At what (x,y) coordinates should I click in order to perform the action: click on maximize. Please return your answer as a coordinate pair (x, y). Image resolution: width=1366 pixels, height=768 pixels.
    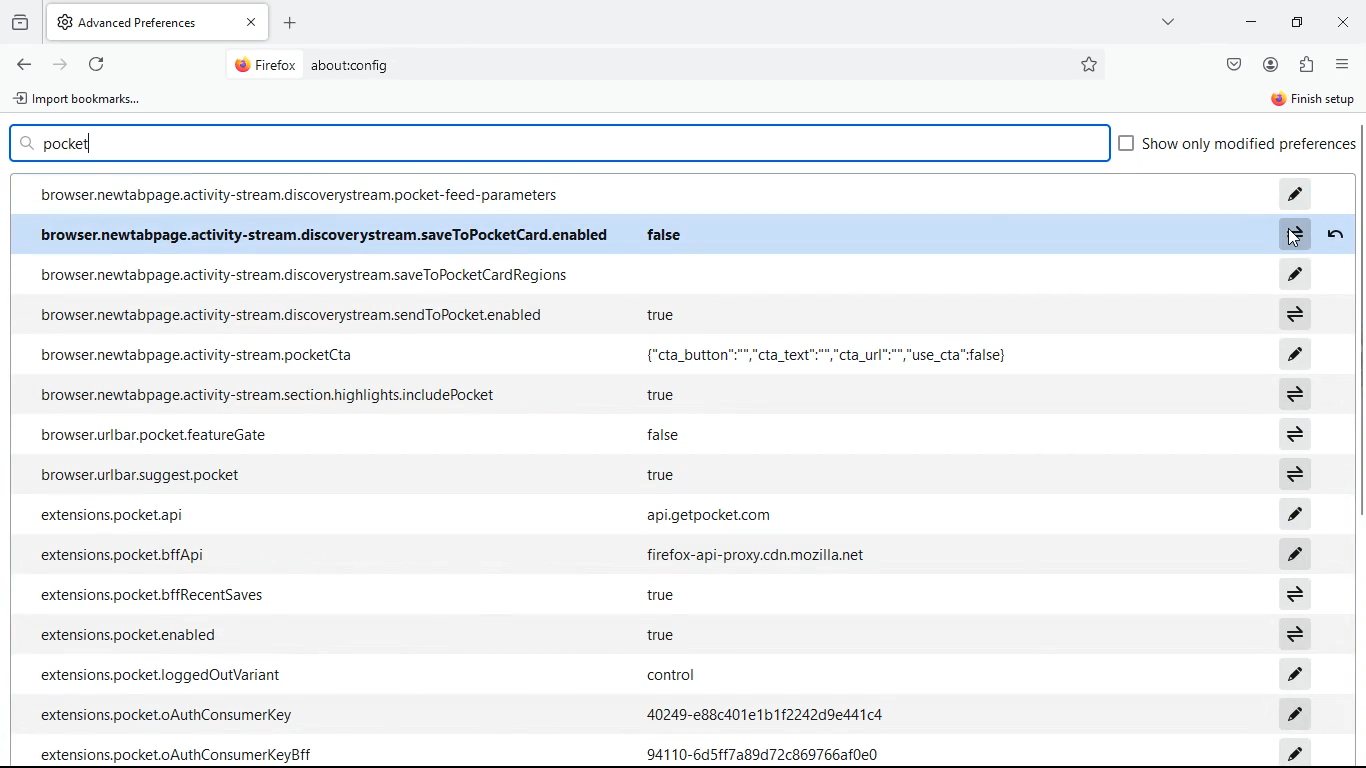
    Looking at the image, I should click on (1293, 23).